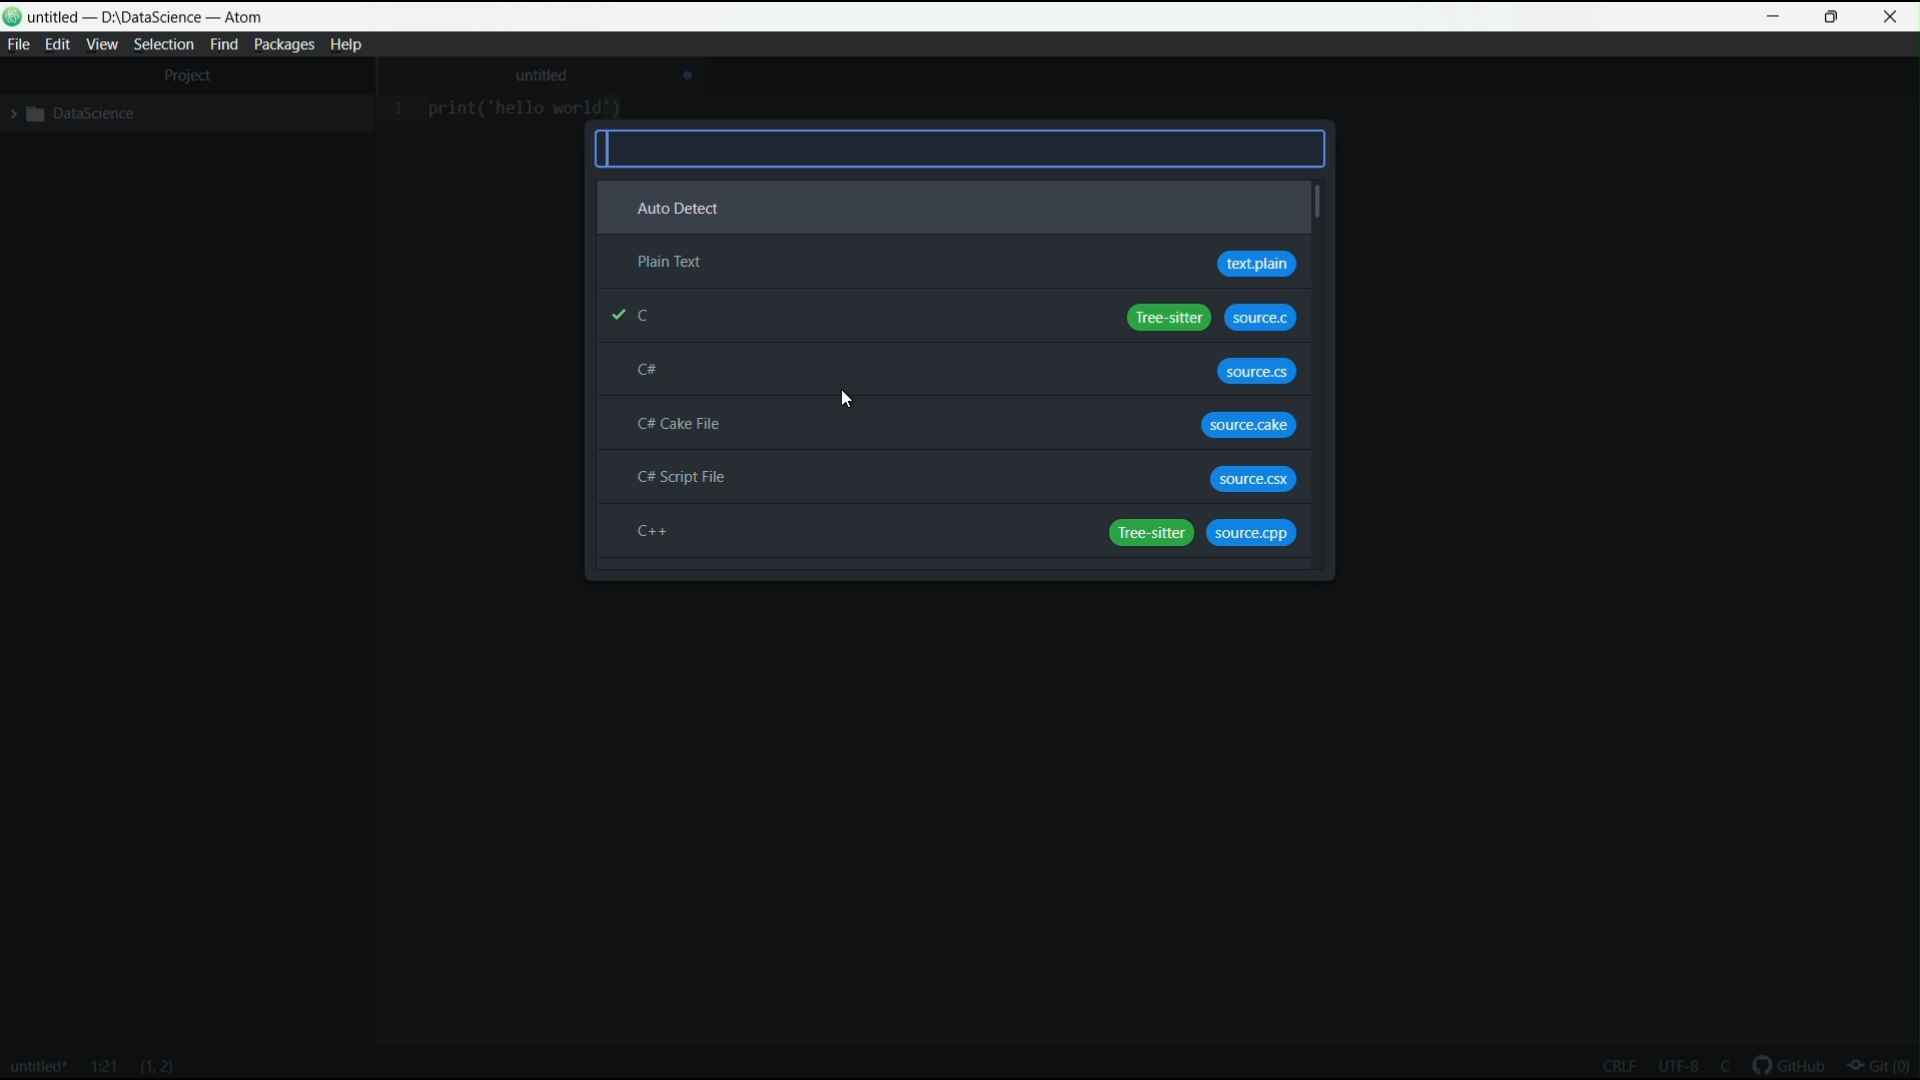 The image size is (1920, 1080). Describe the element at coordinates (680, 424) in the screenshot. I see `c# cake file` at that location.